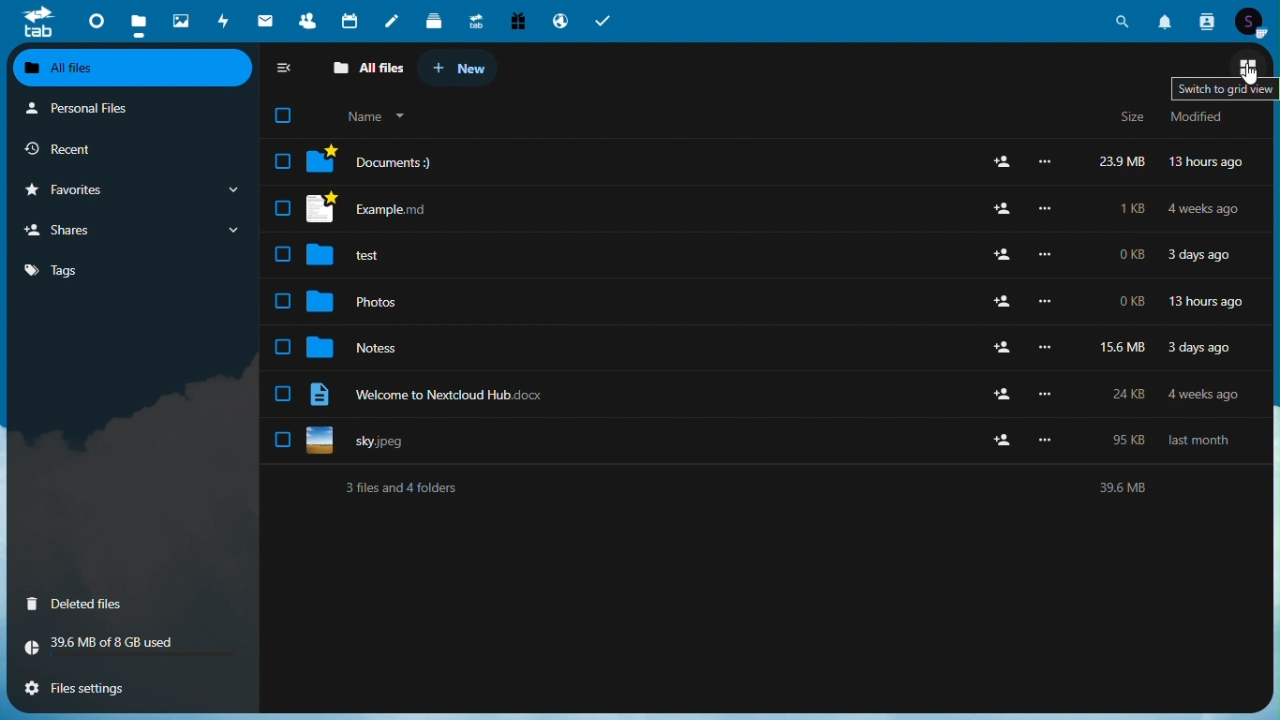 The image size is (1280, 720). What do you see at coordinates (1125, 345) in the screenshot?
I see `15.6mb` at bounding box center [1125, 345].